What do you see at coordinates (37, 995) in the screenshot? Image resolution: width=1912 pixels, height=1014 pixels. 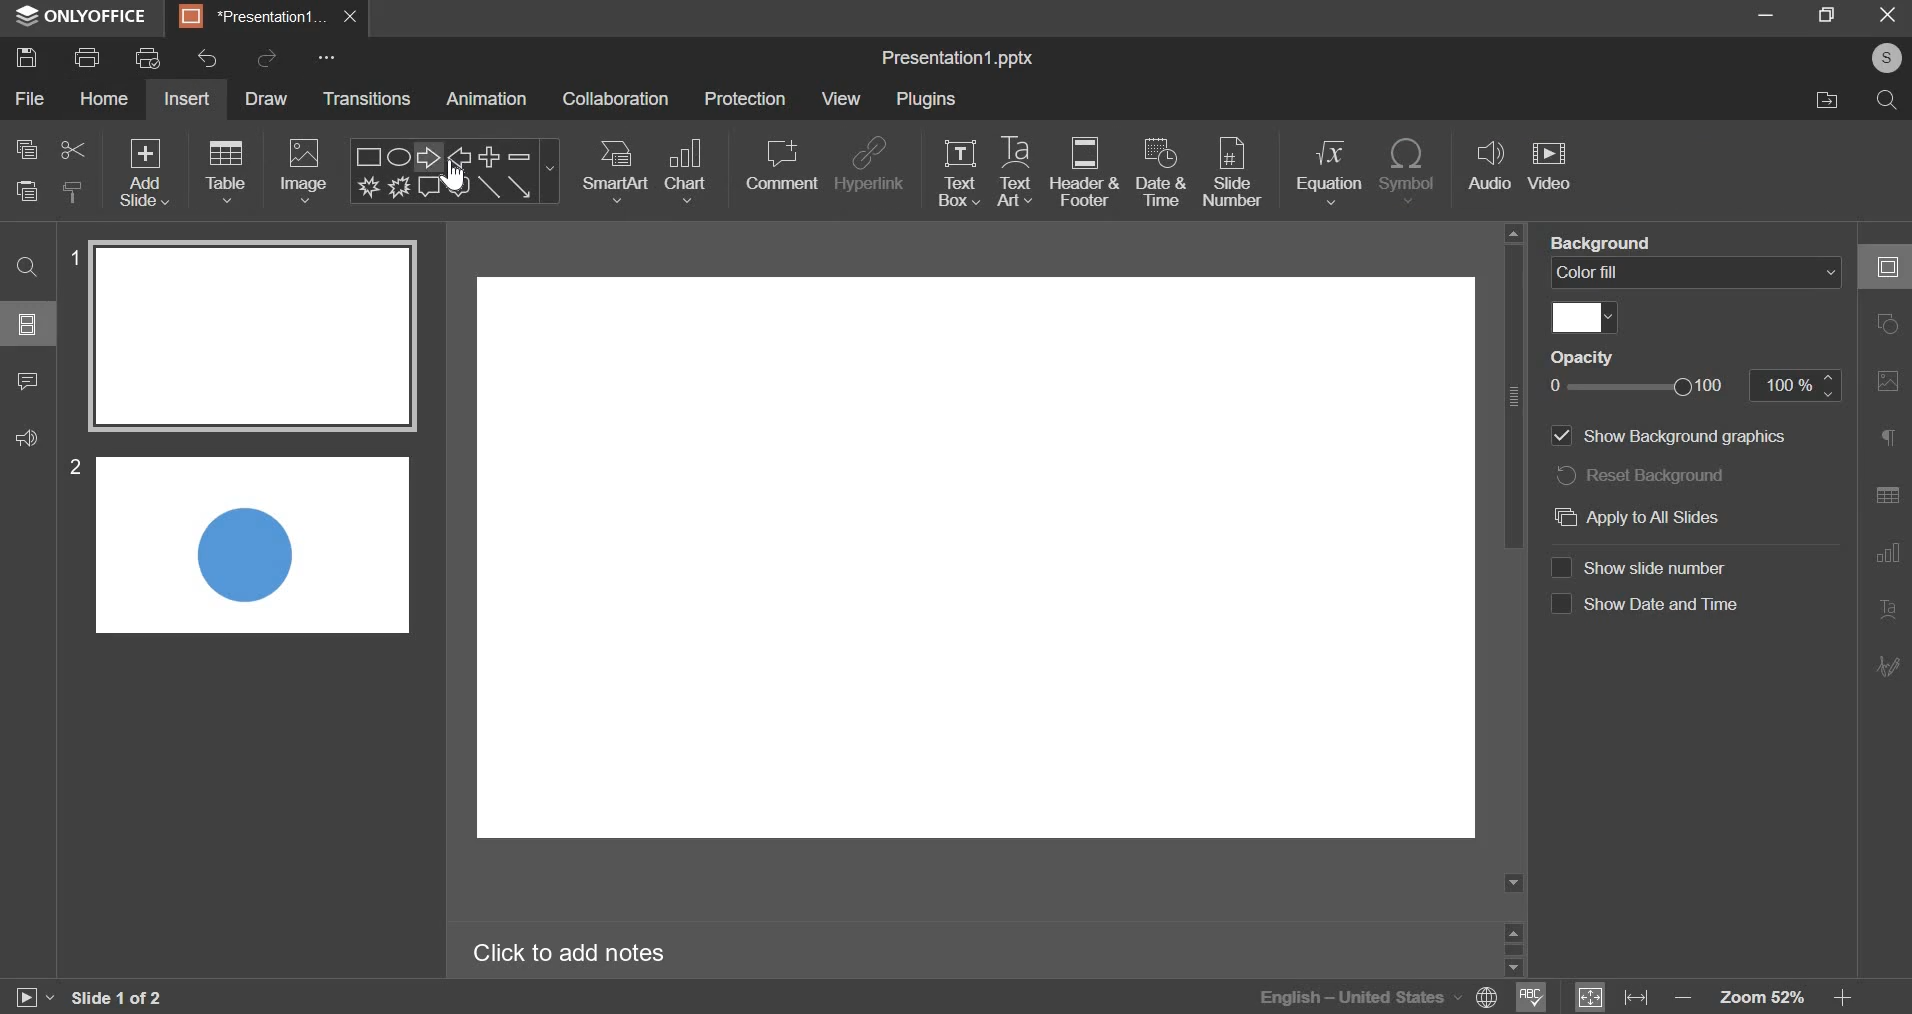 I see `start slideshow` at bounding box center [37, 995].